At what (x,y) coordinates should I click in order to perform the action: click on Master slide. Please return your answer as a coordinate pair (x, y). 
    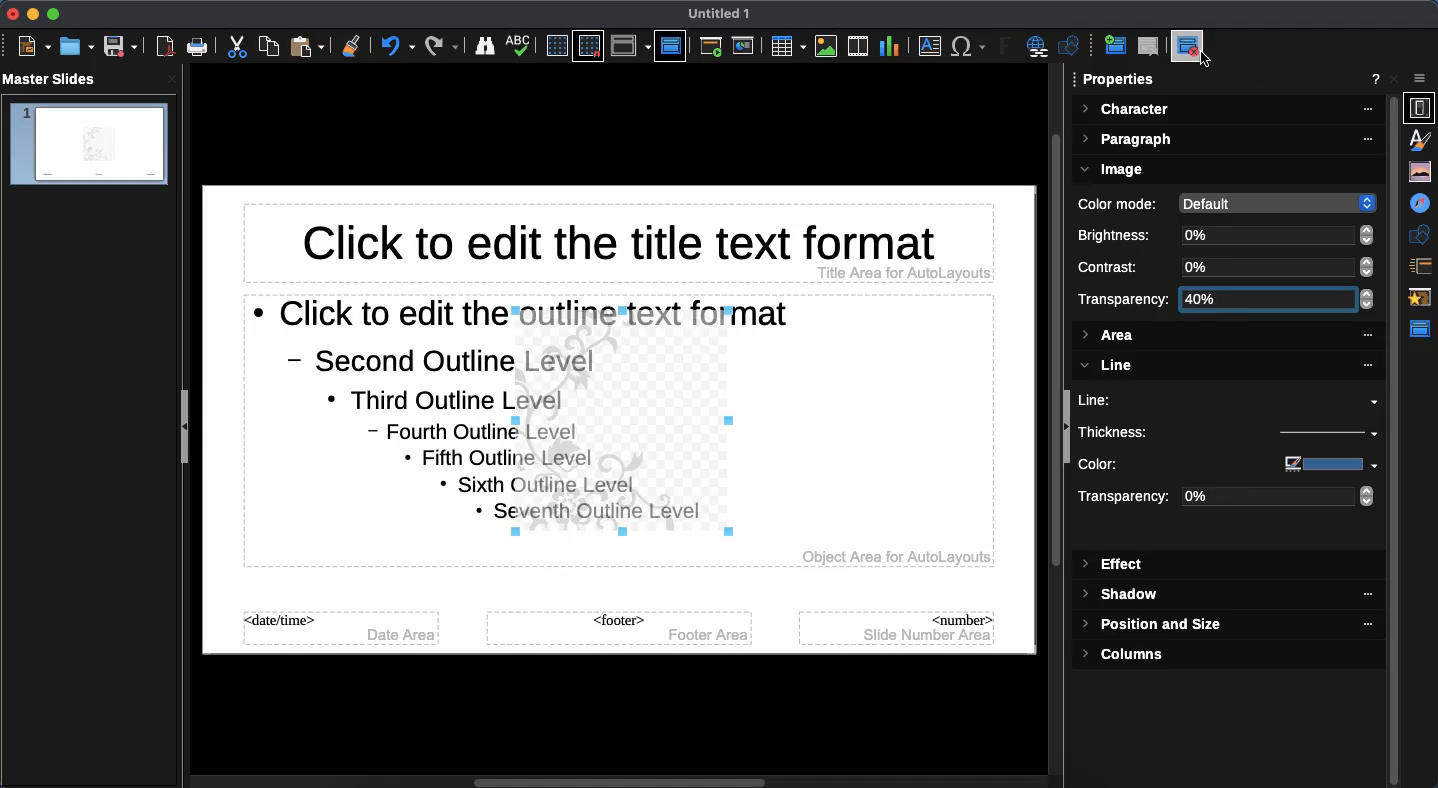
    Looking at the image, I should click on (1423, 329).